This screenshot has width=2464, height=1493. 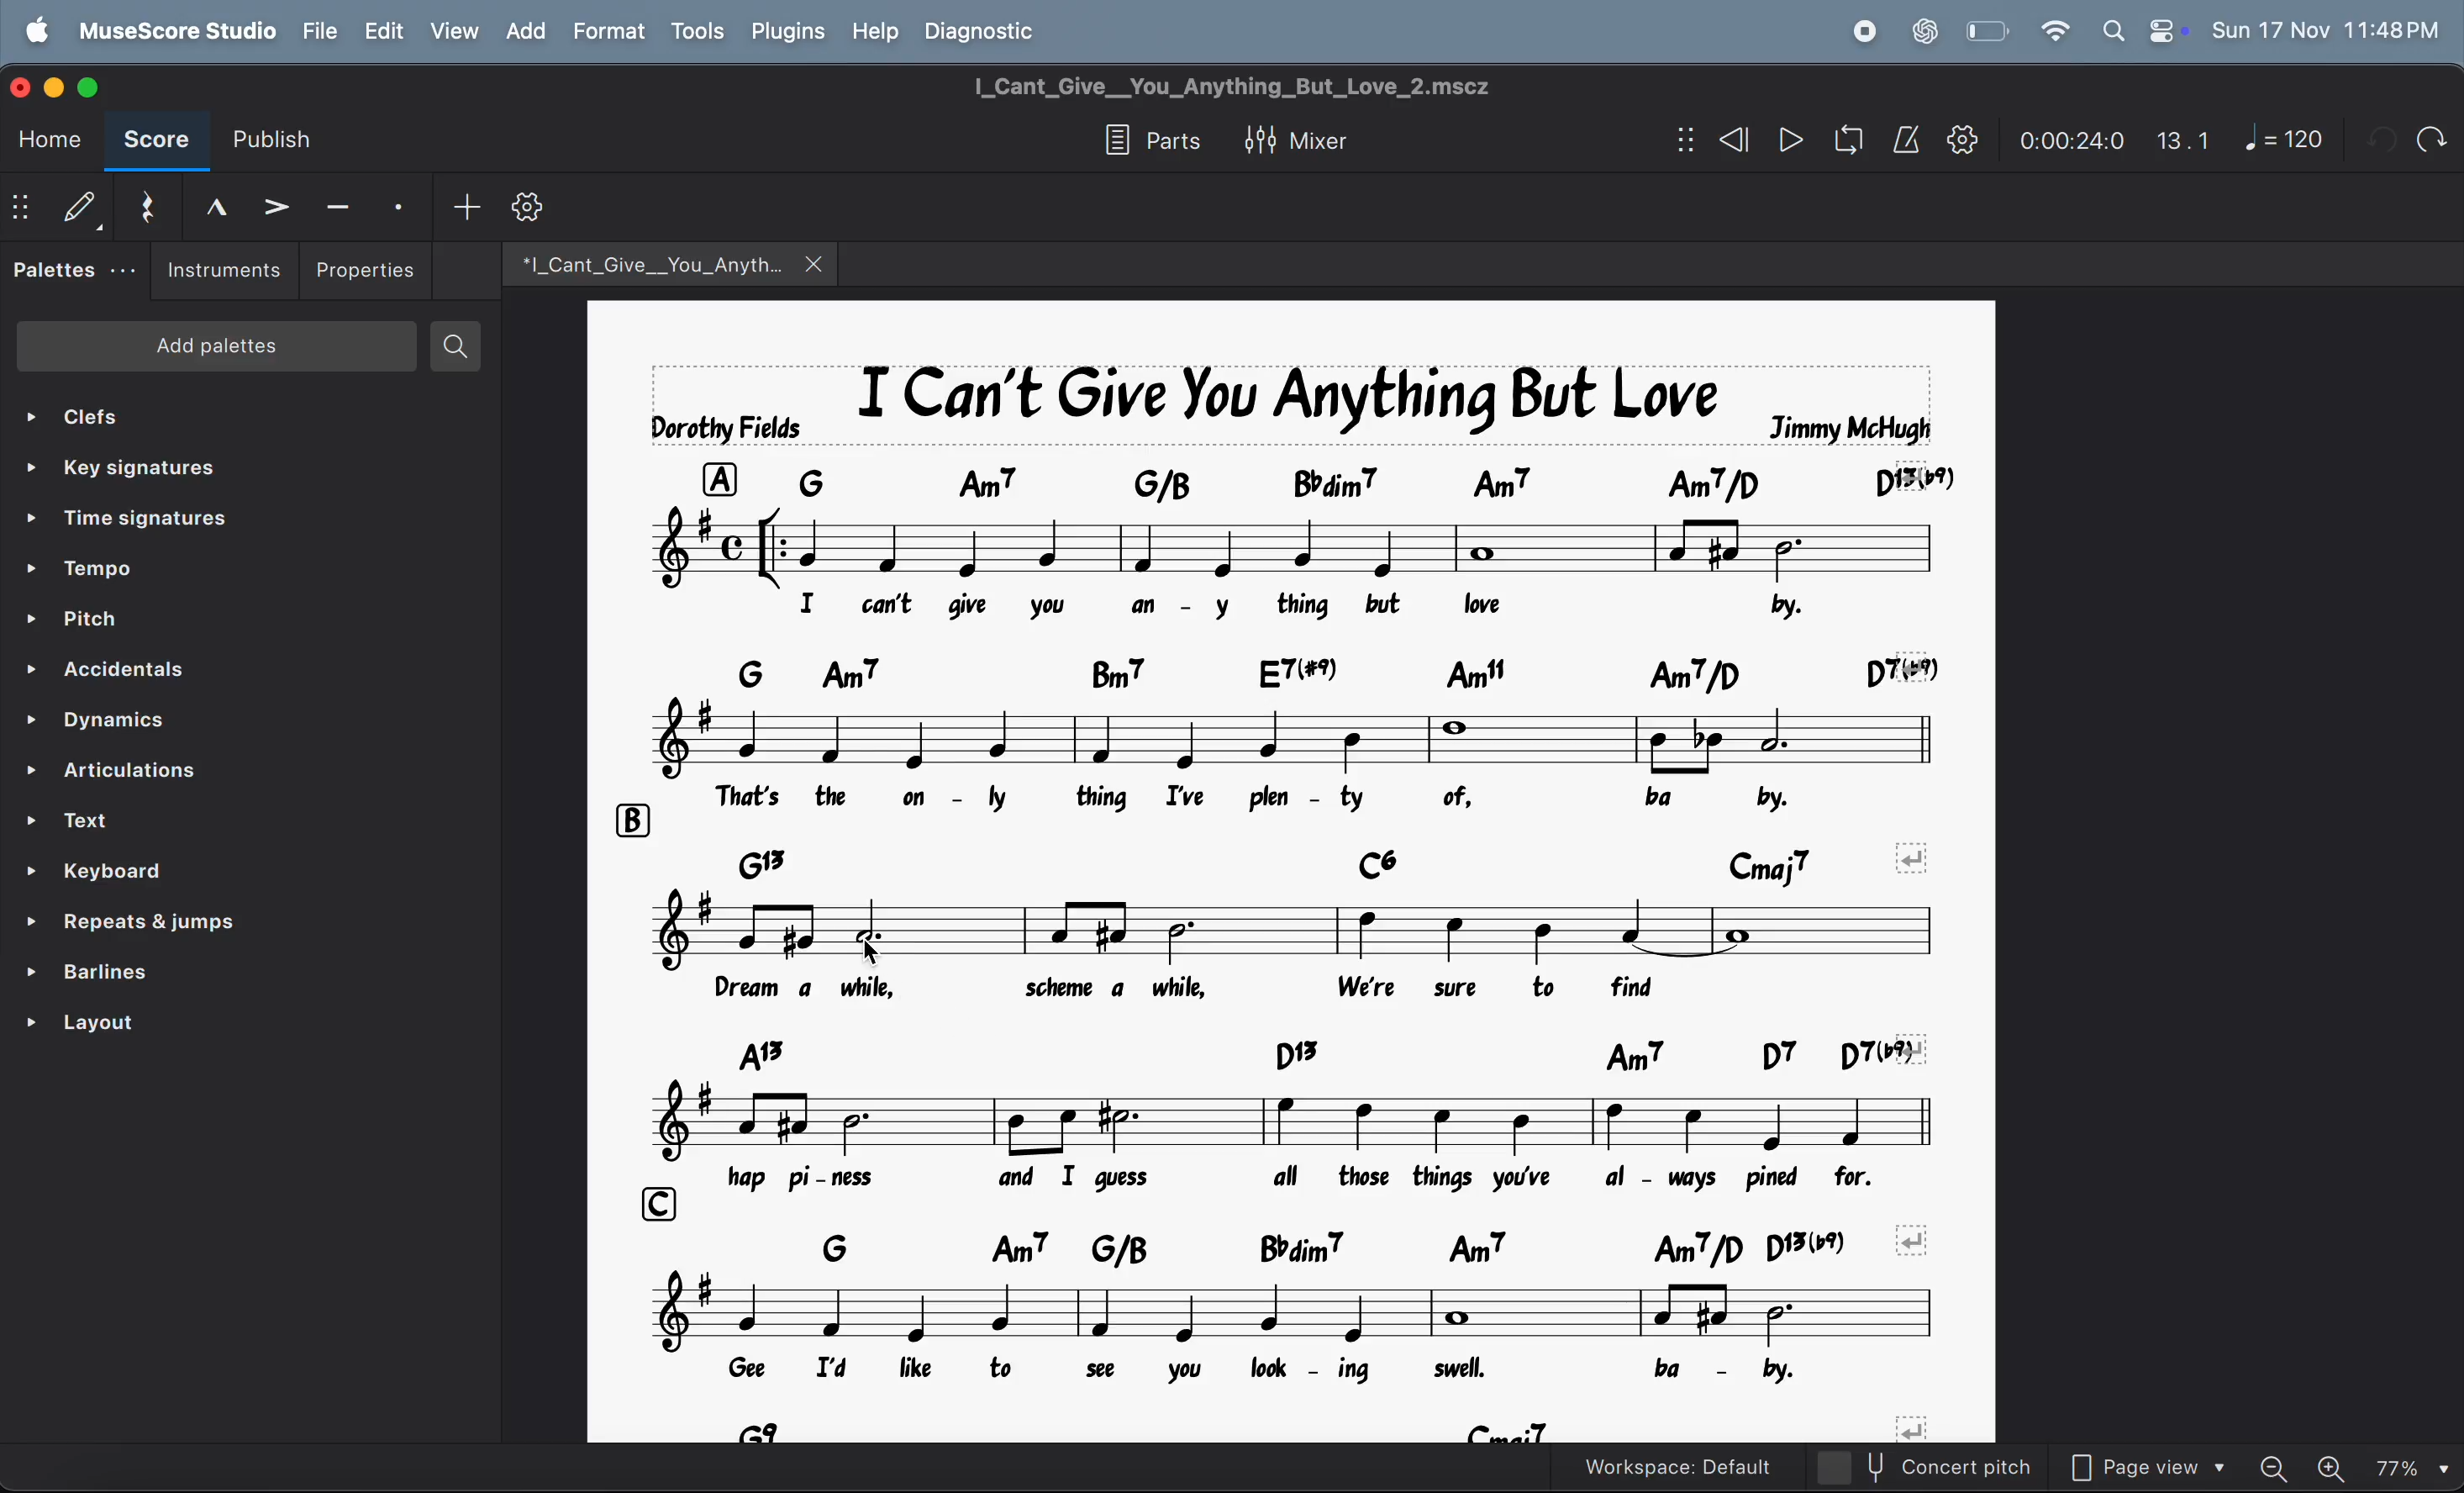 I want to click on view, so click(x=455, y=32).